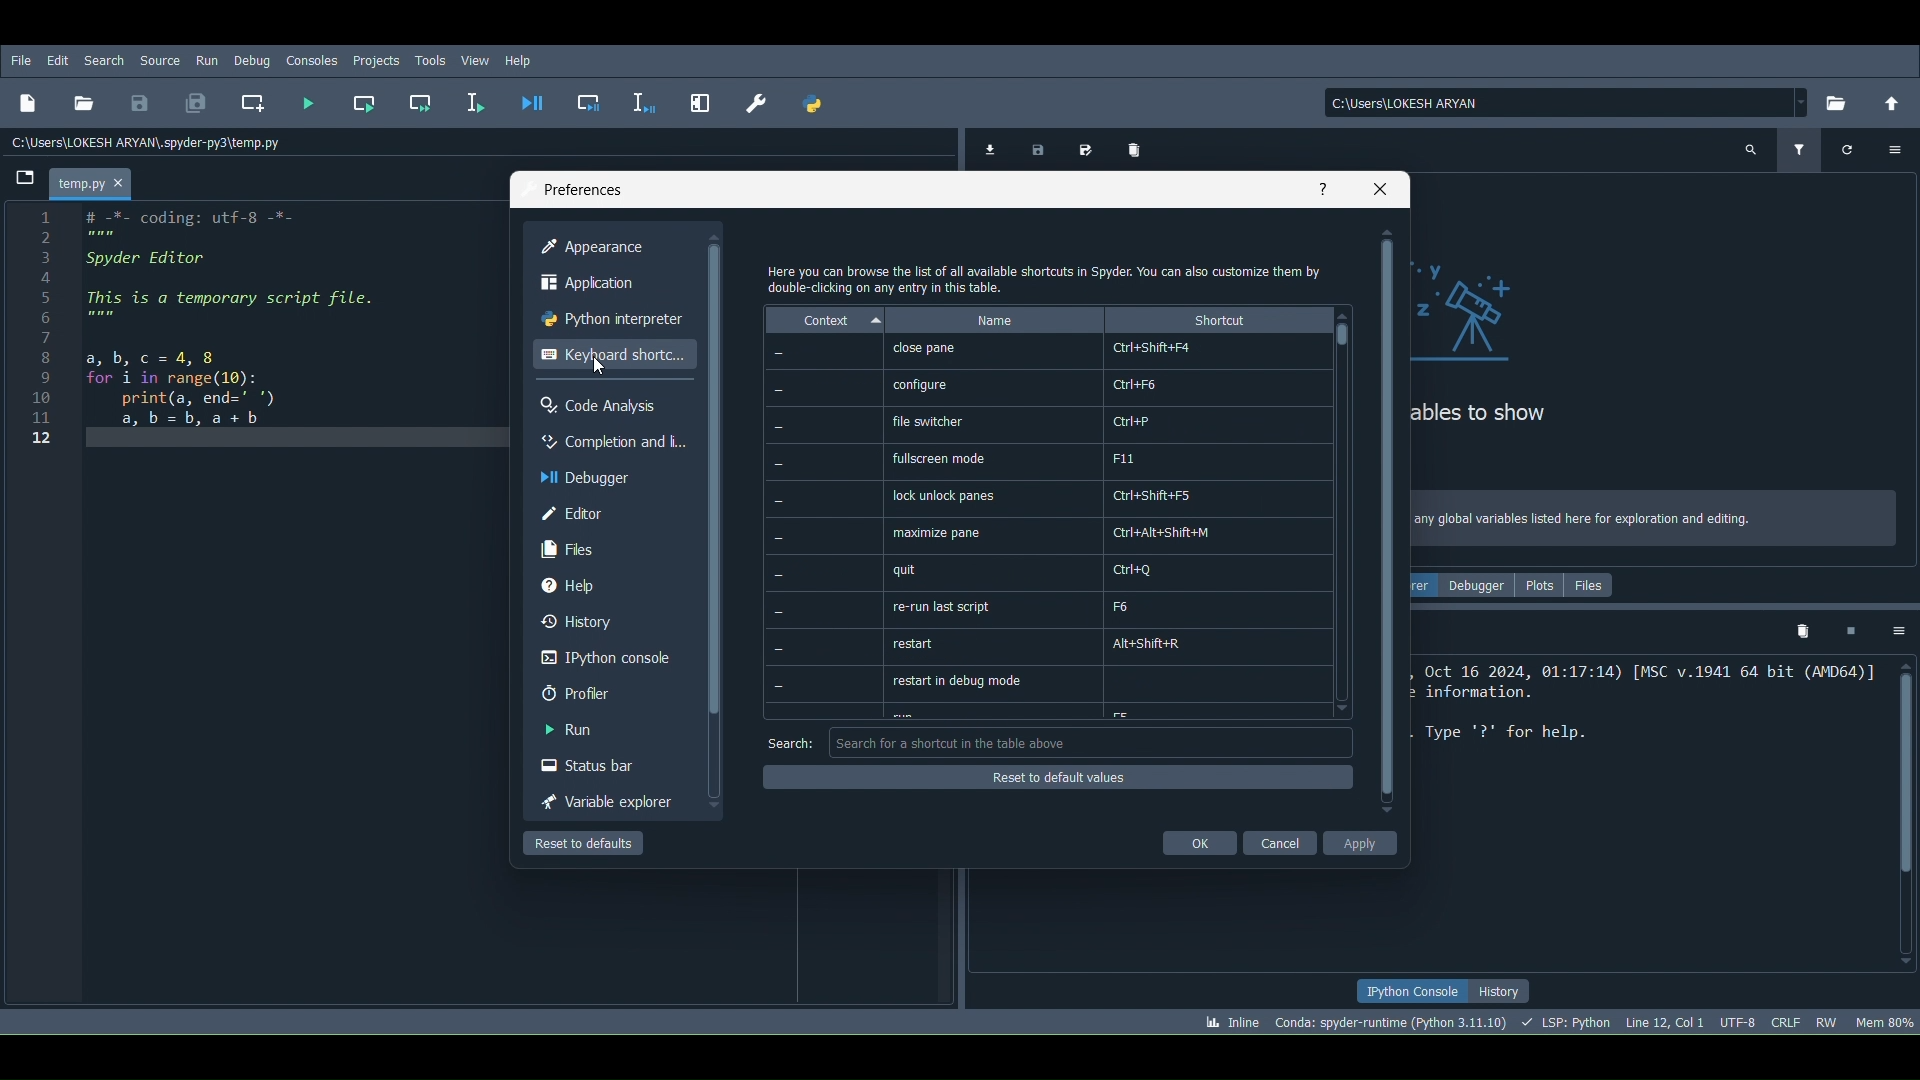 The height and width of the screenshot is (1080, 1920). Describe the element at coordinates (755, 103) in the screenshot. I see `Preferences` at that location.